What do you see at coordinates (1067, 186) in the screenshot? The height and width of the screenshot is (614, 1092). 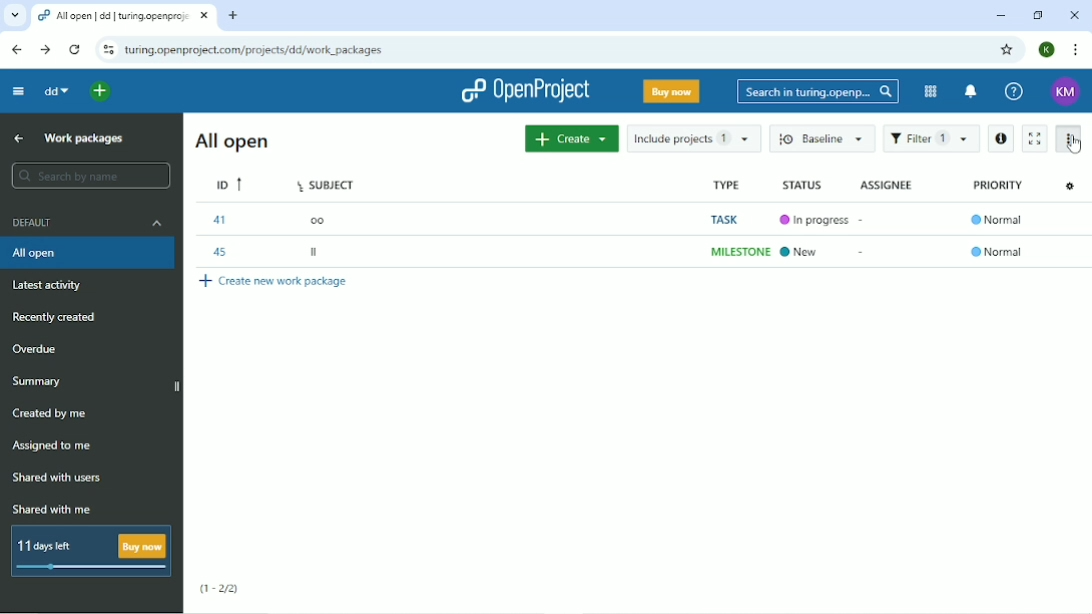 I see `Configure view` at bounding box center [1067, 186].